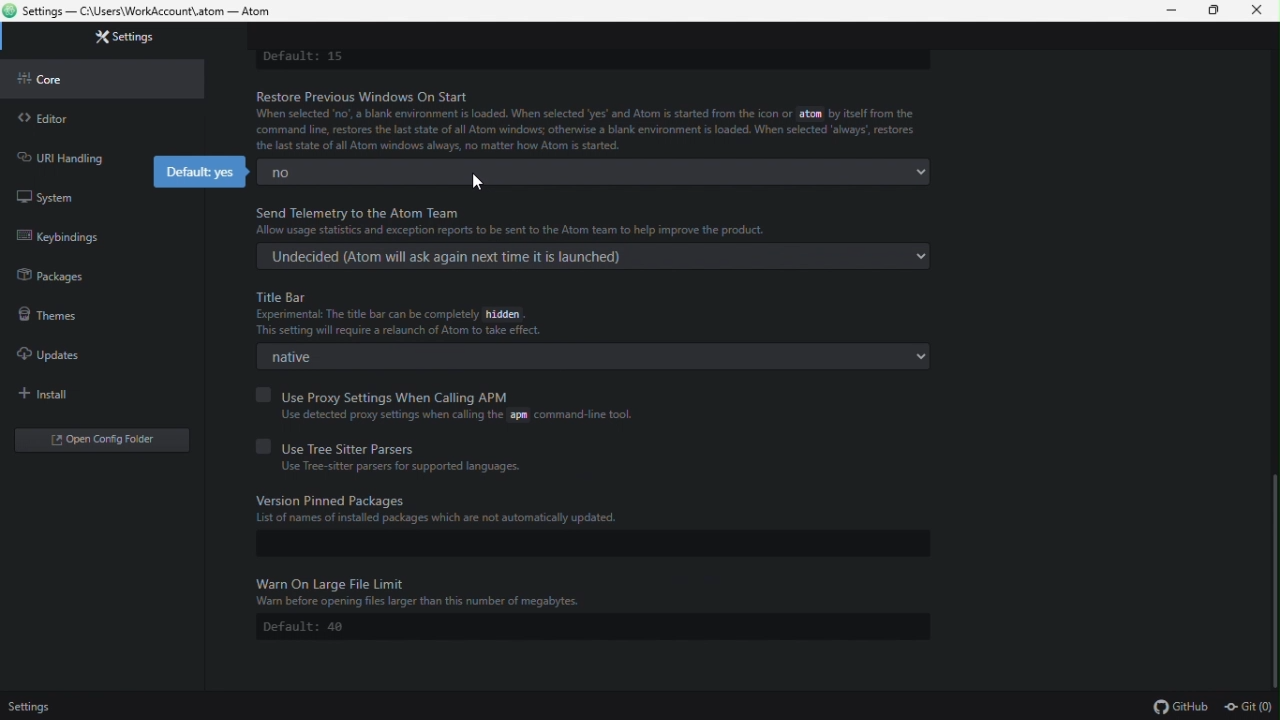  Describe the element at coordinates (79, 393) in the screenshot. I see `Install` at that location.